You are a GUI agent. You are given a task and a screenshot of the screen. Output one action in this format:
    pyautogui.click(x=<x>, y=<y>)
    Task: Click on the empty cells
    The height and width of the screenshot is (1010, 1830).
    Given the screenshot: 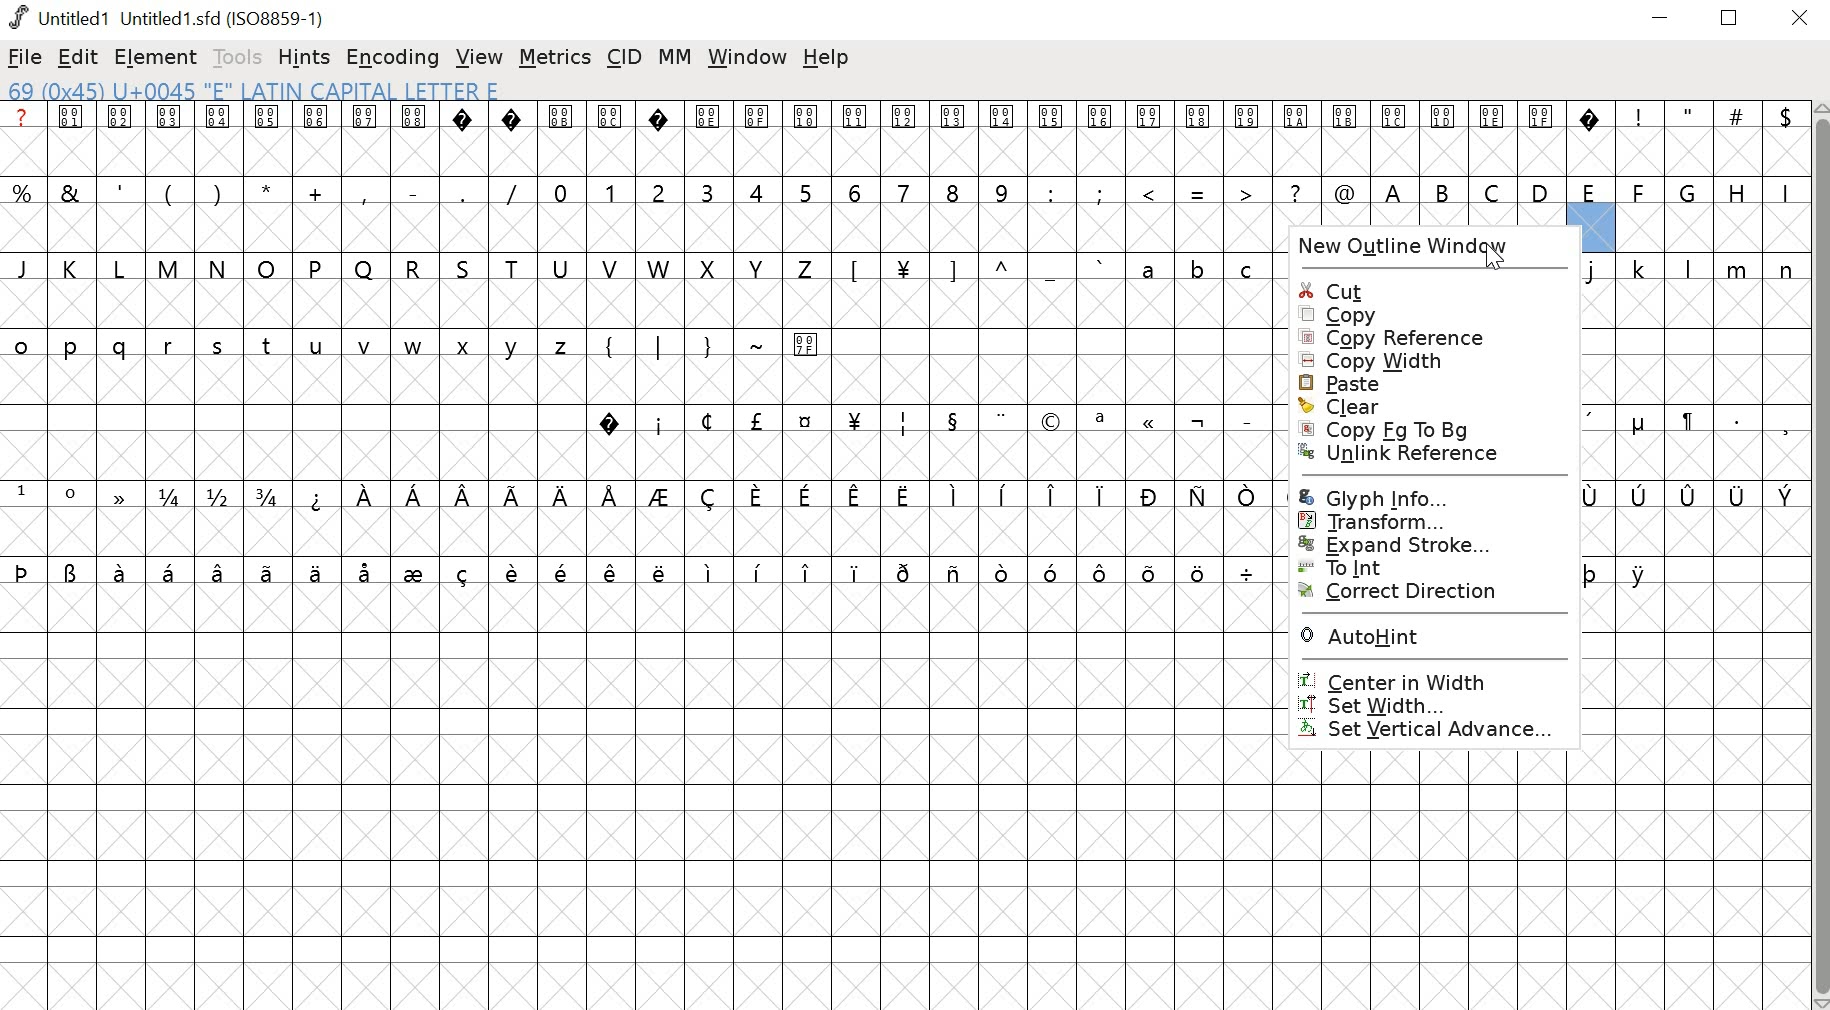 What is the action you would take?
    pyautogui.click(x=1056, y=341)
    